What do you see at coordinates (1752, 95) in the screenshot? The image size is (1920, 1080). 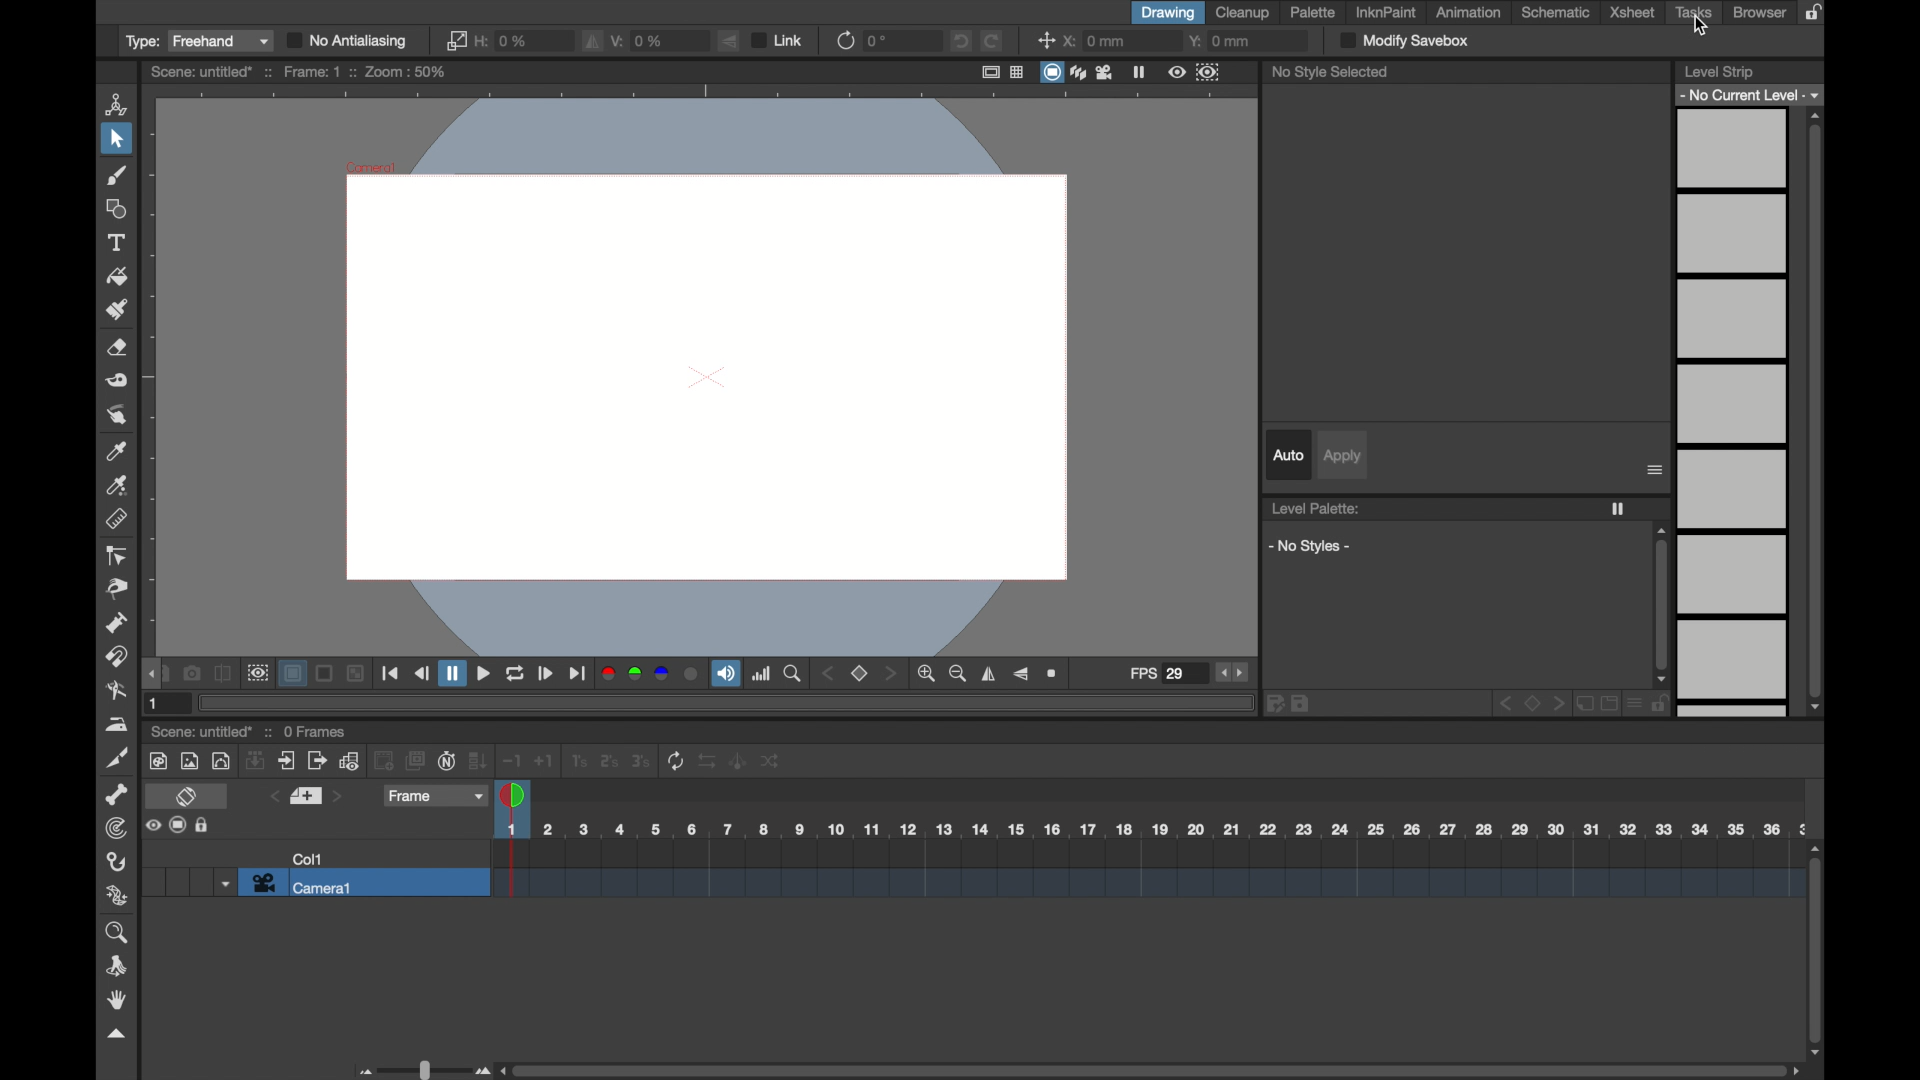 I see `no current level` at bounding box center [1752, 95].